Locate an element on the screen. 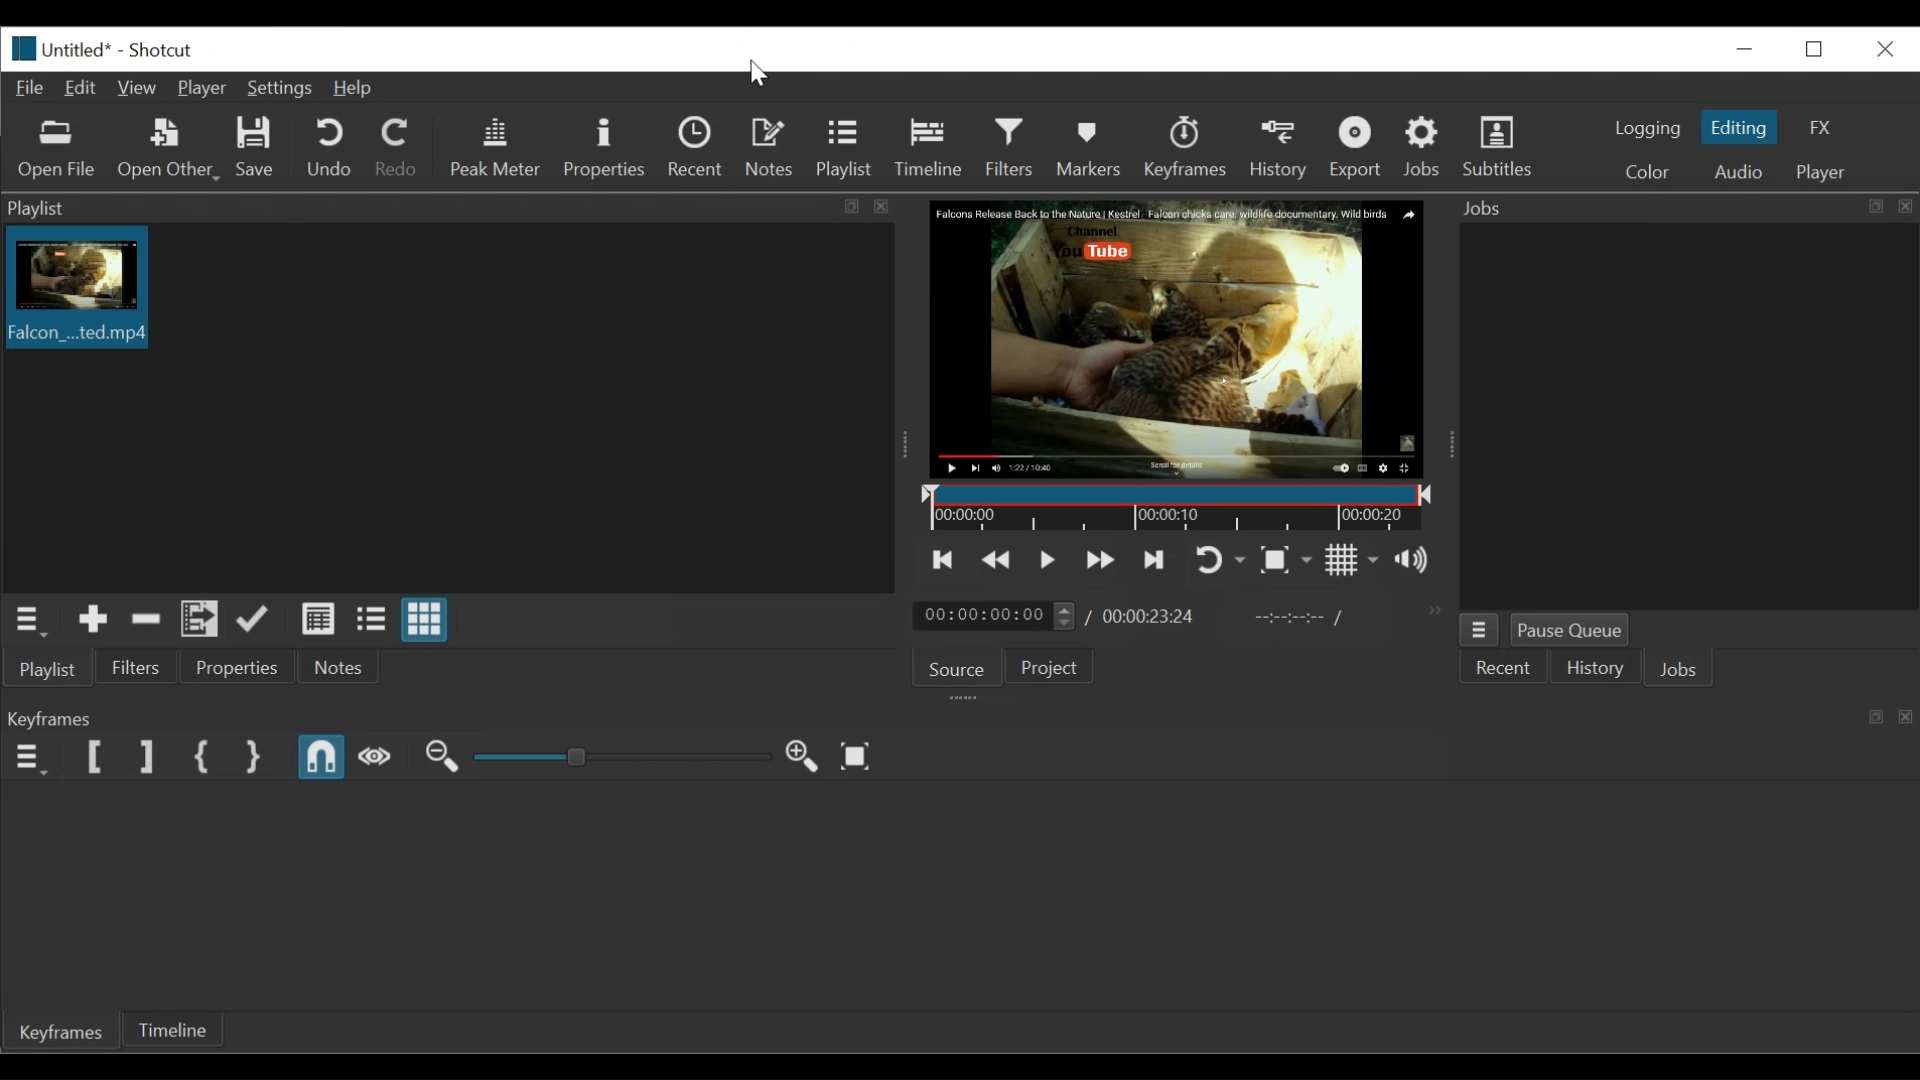  Edit is located at coordinates (82, 89).